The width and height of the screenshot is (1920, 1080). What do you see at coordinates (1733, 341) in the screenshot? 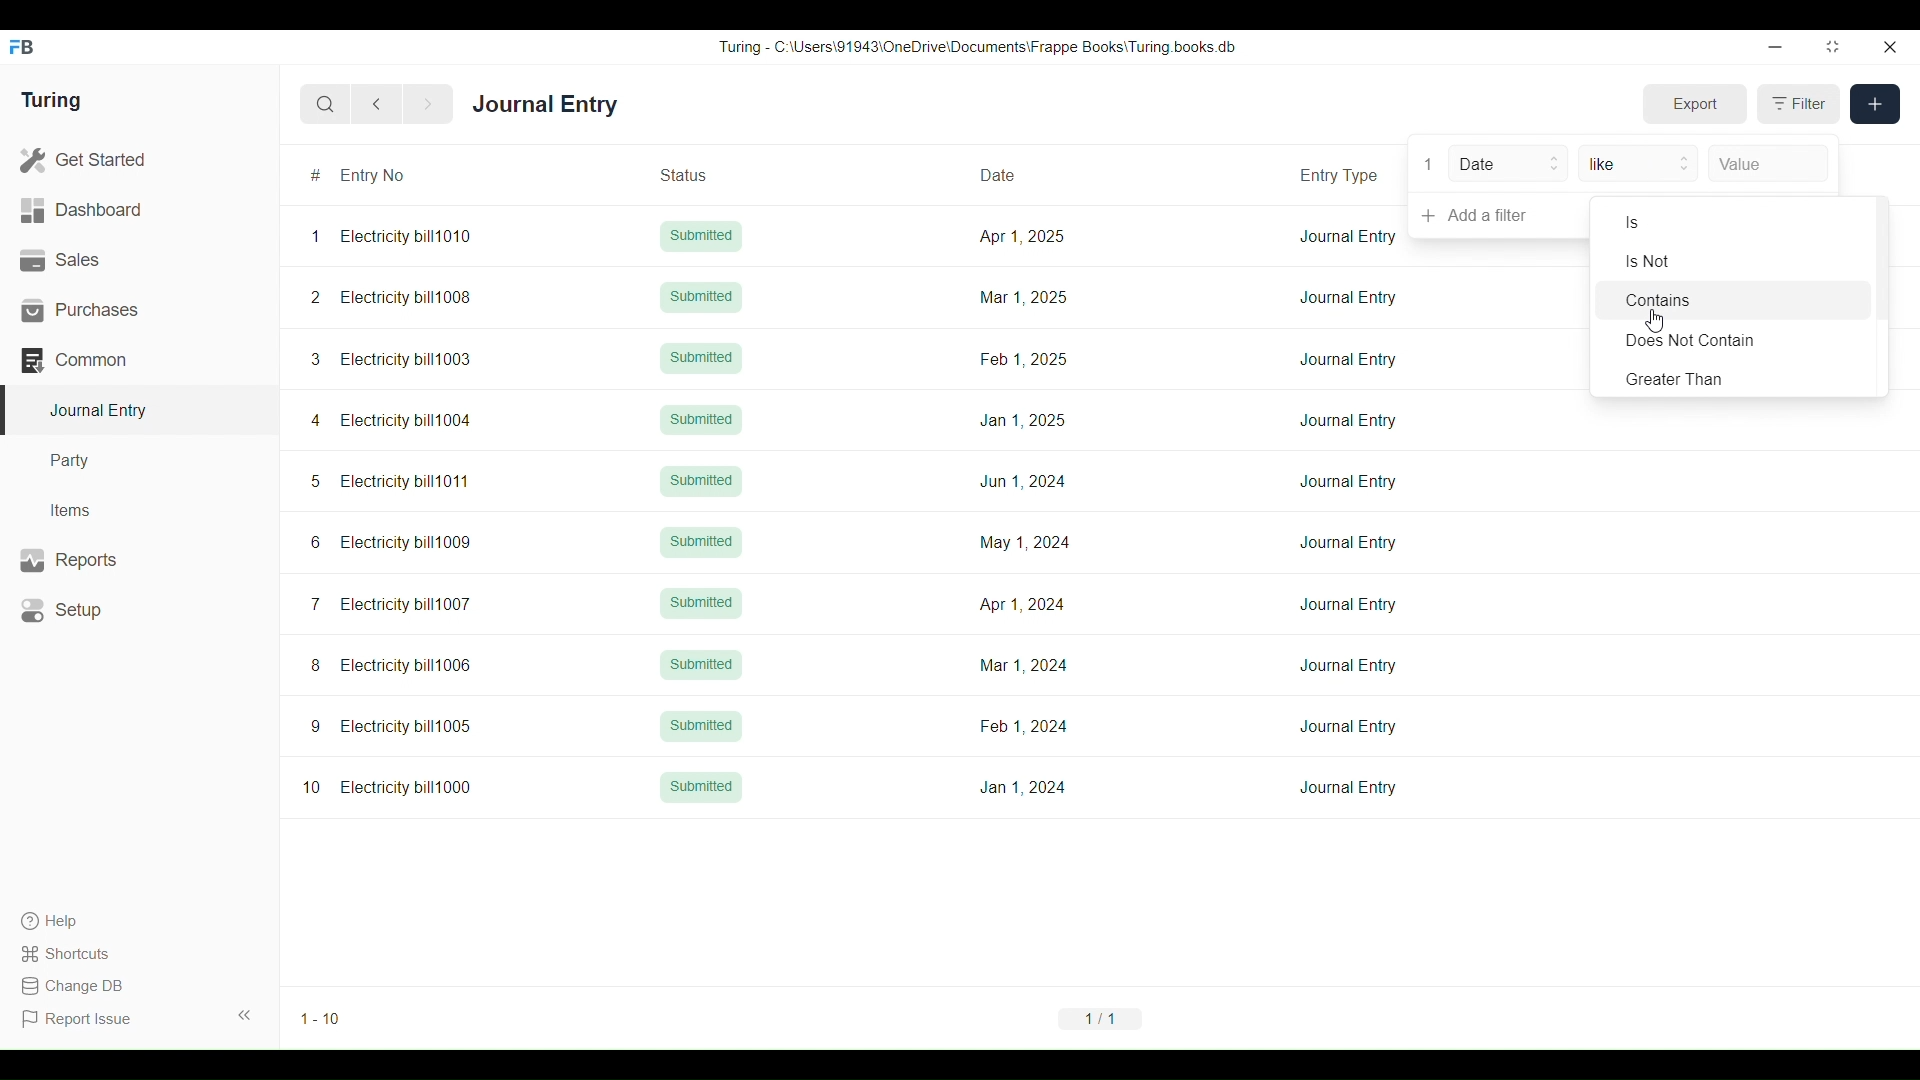
I see `Does Not Contain` at bounding box center [1733, 341].